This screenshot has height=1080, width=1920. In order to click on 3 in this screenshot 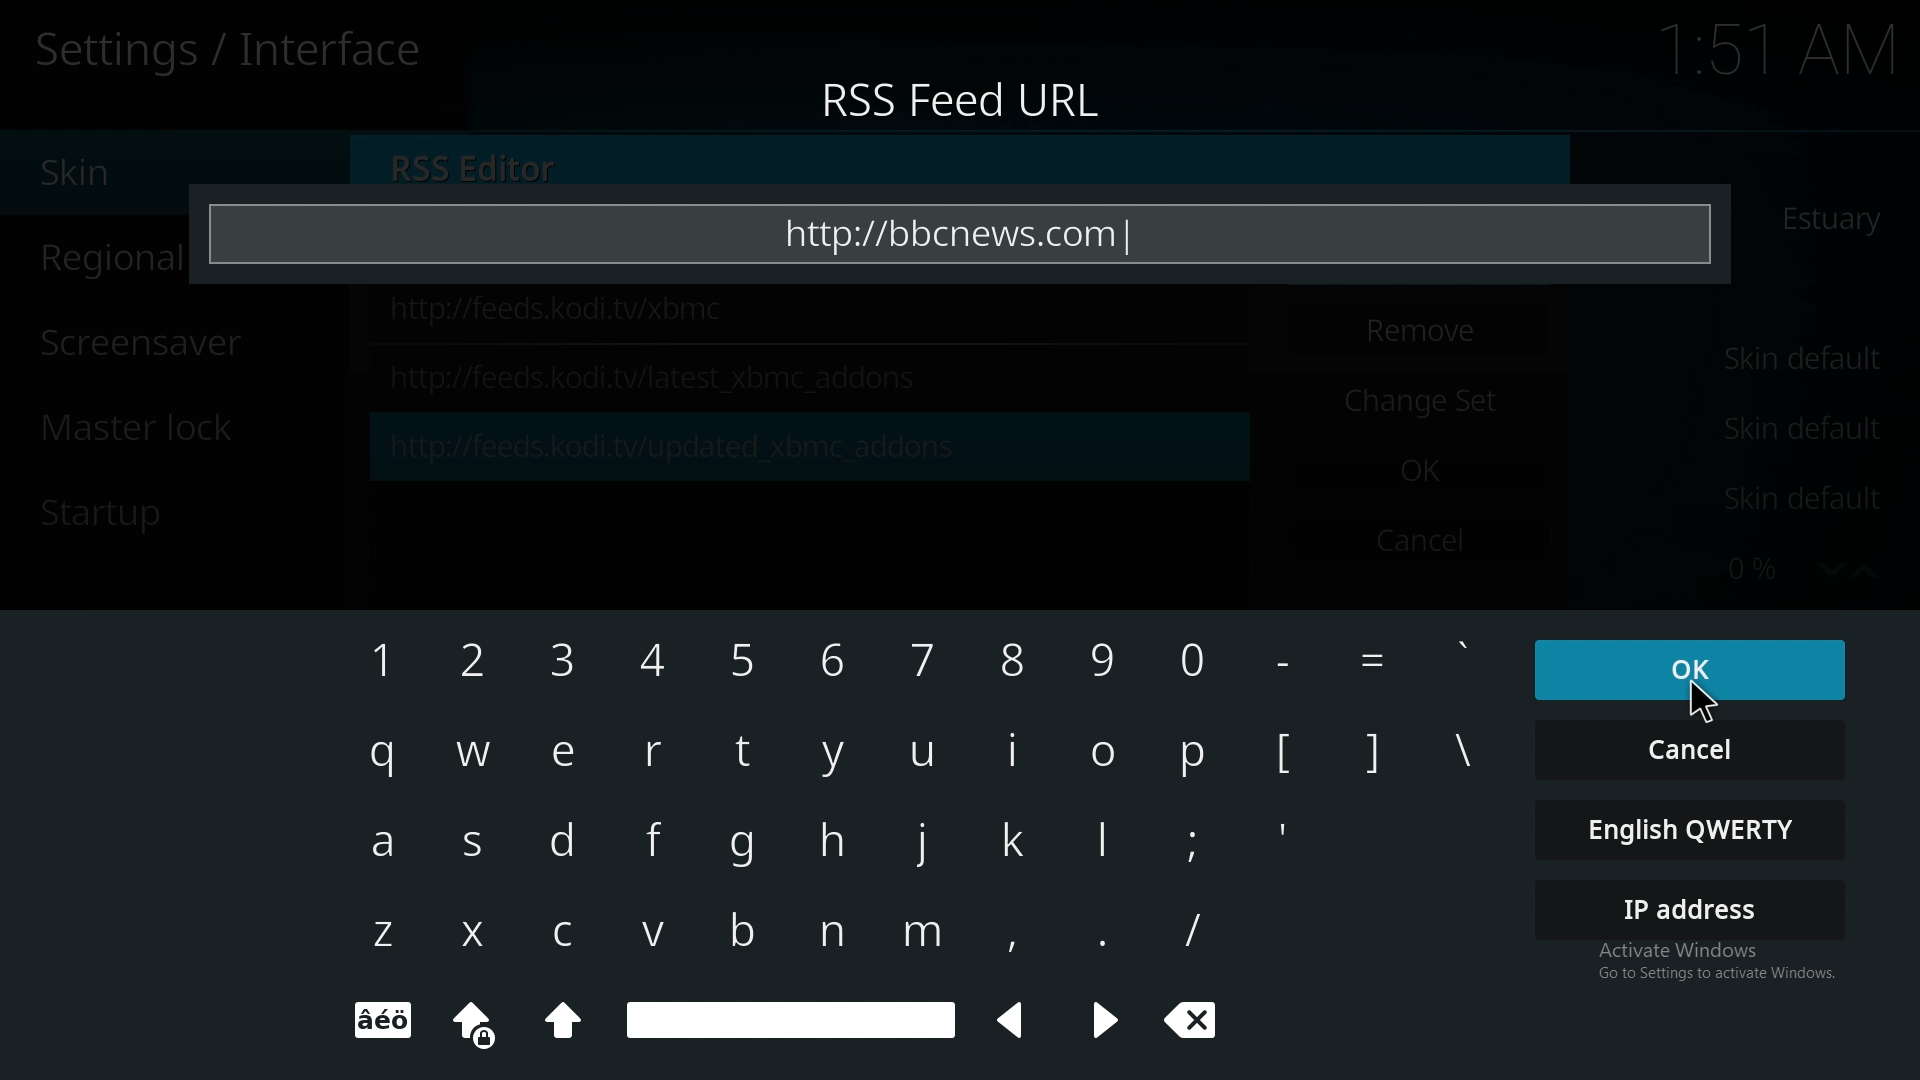, I will do `click(574, 664)`.